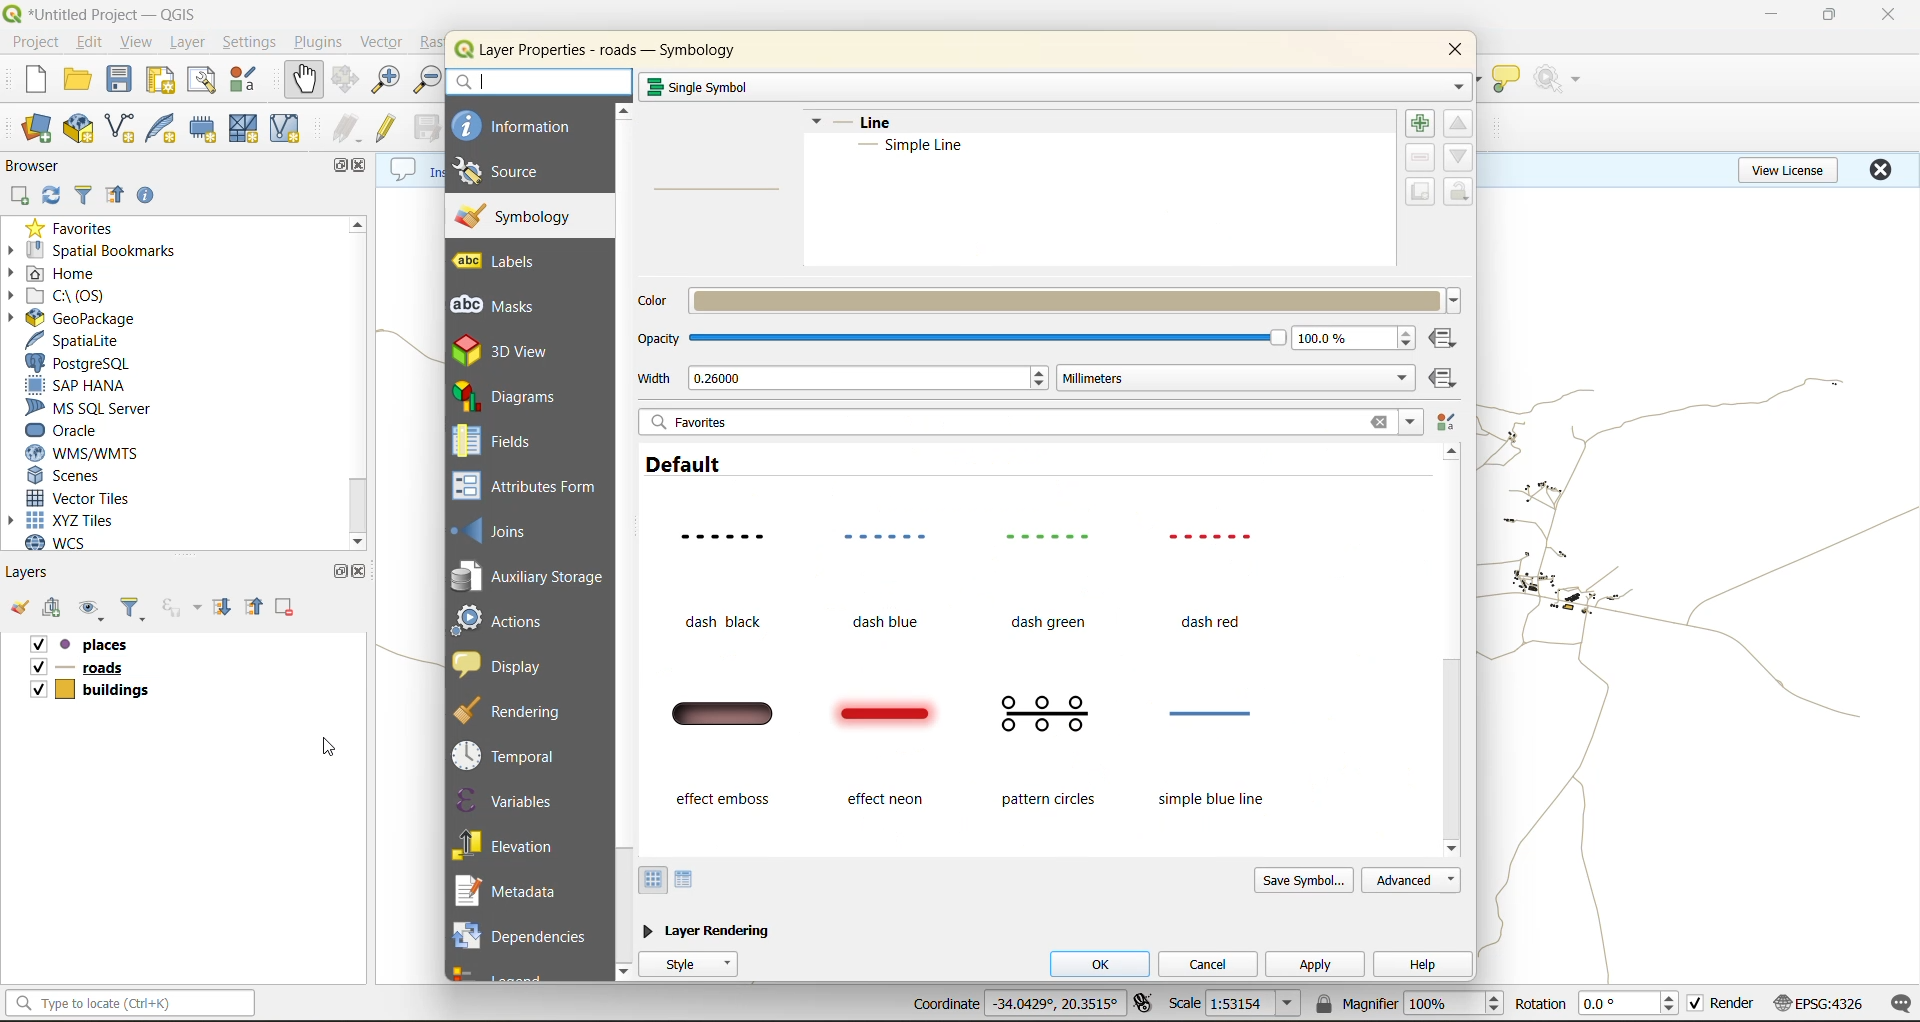  What do you see at coordinates (178, 607) in the screenshot?
I see `filter by expression` at bounding box center [178, 607].